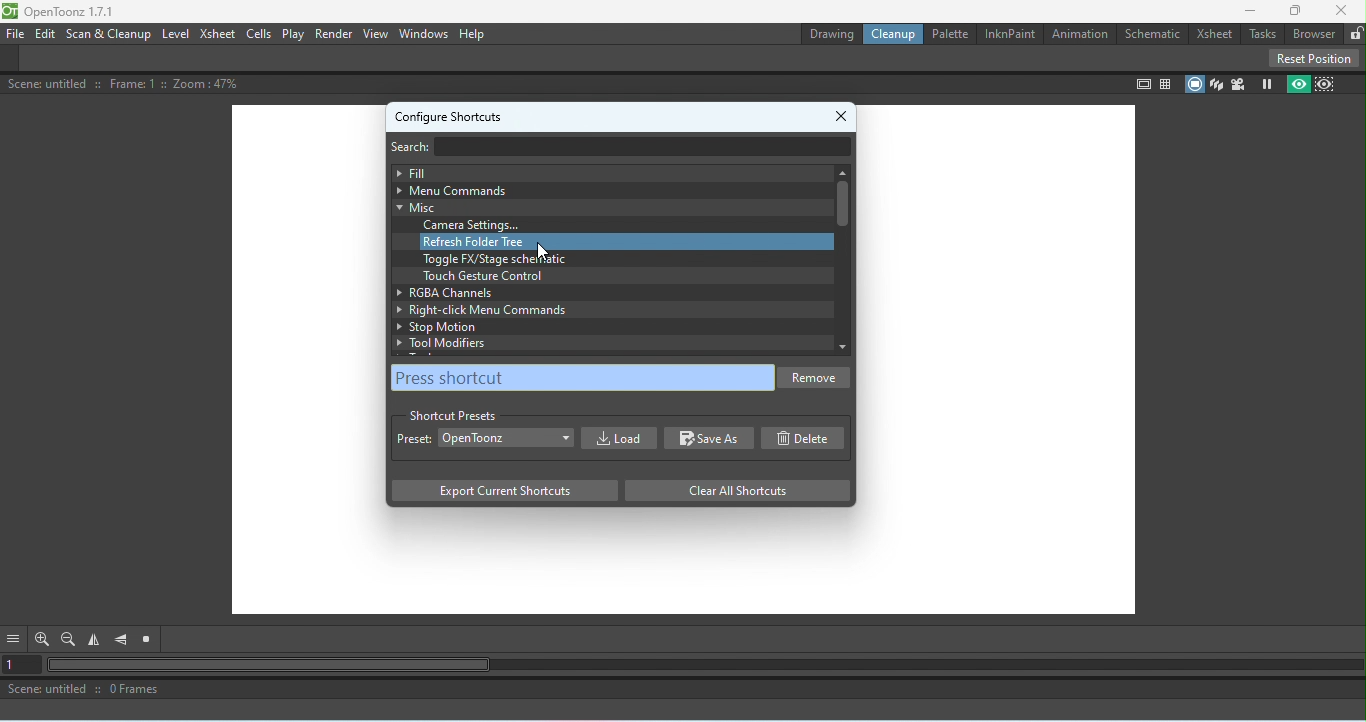  I want to click on Stop motion, so click(602, 327).